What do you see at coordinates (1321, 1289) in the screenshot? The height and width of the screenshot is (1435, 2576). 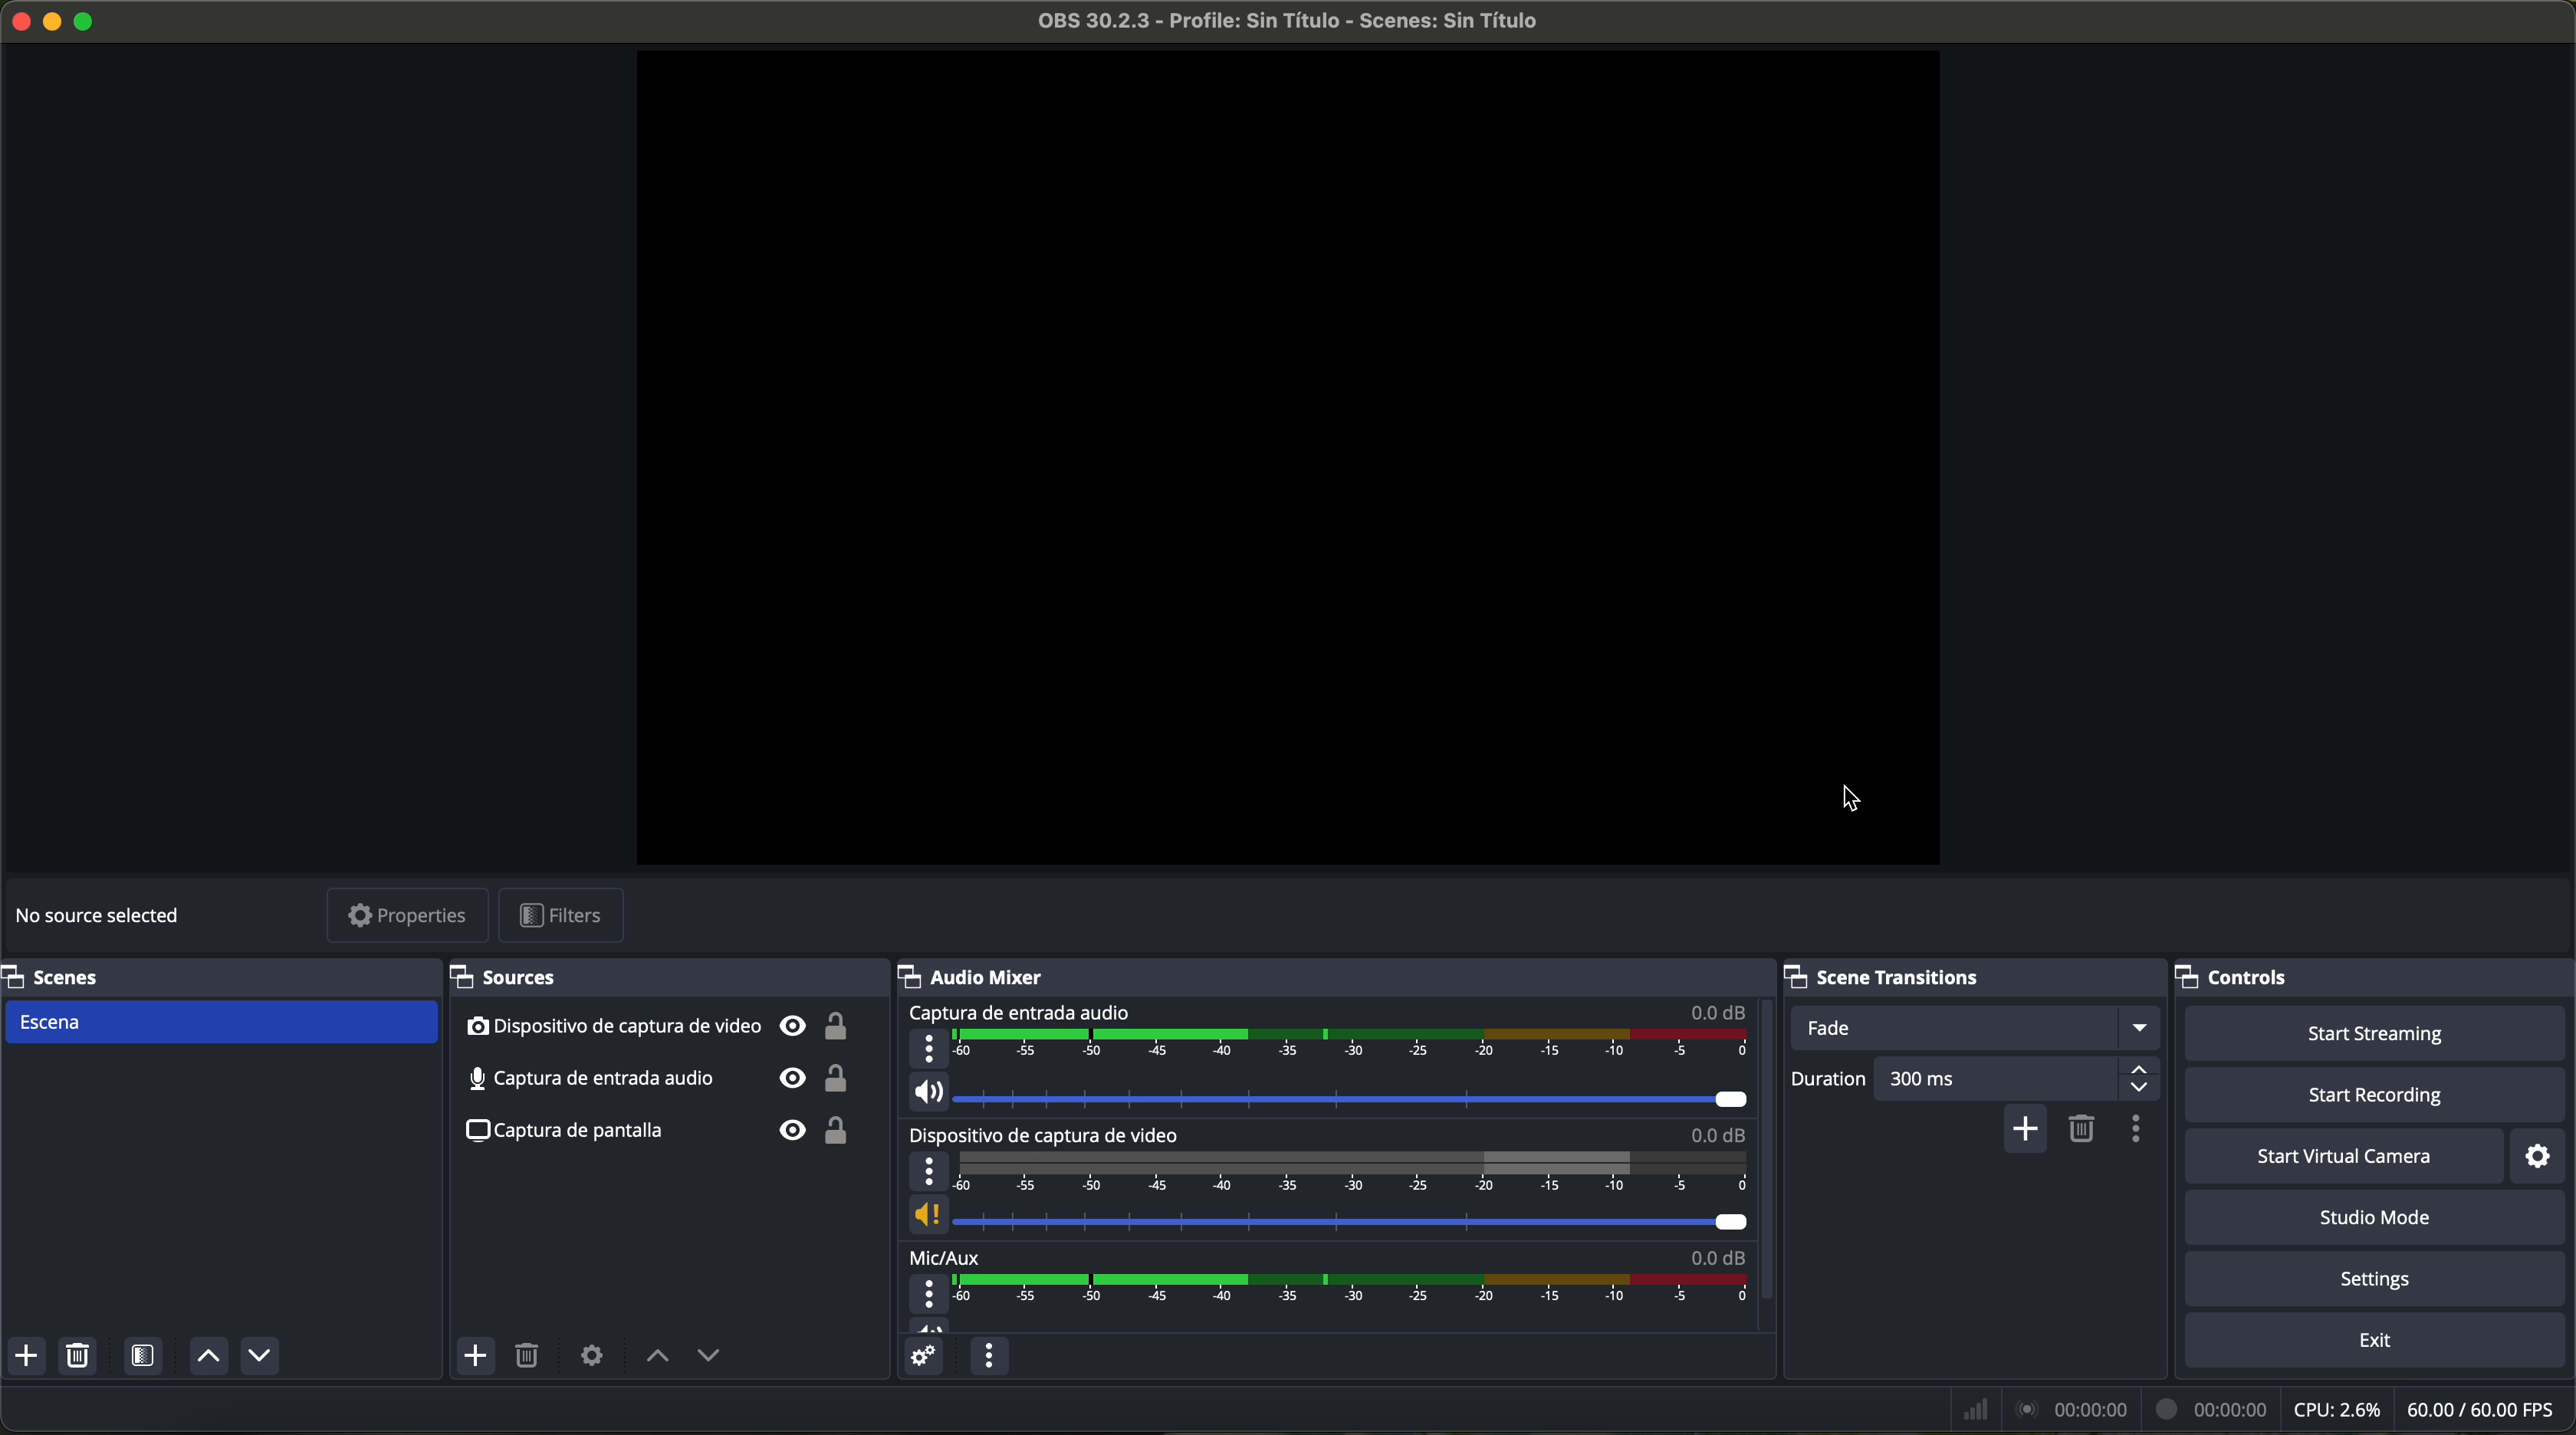 I see `Mic/Aux` at bounding box center [1321, 1289].